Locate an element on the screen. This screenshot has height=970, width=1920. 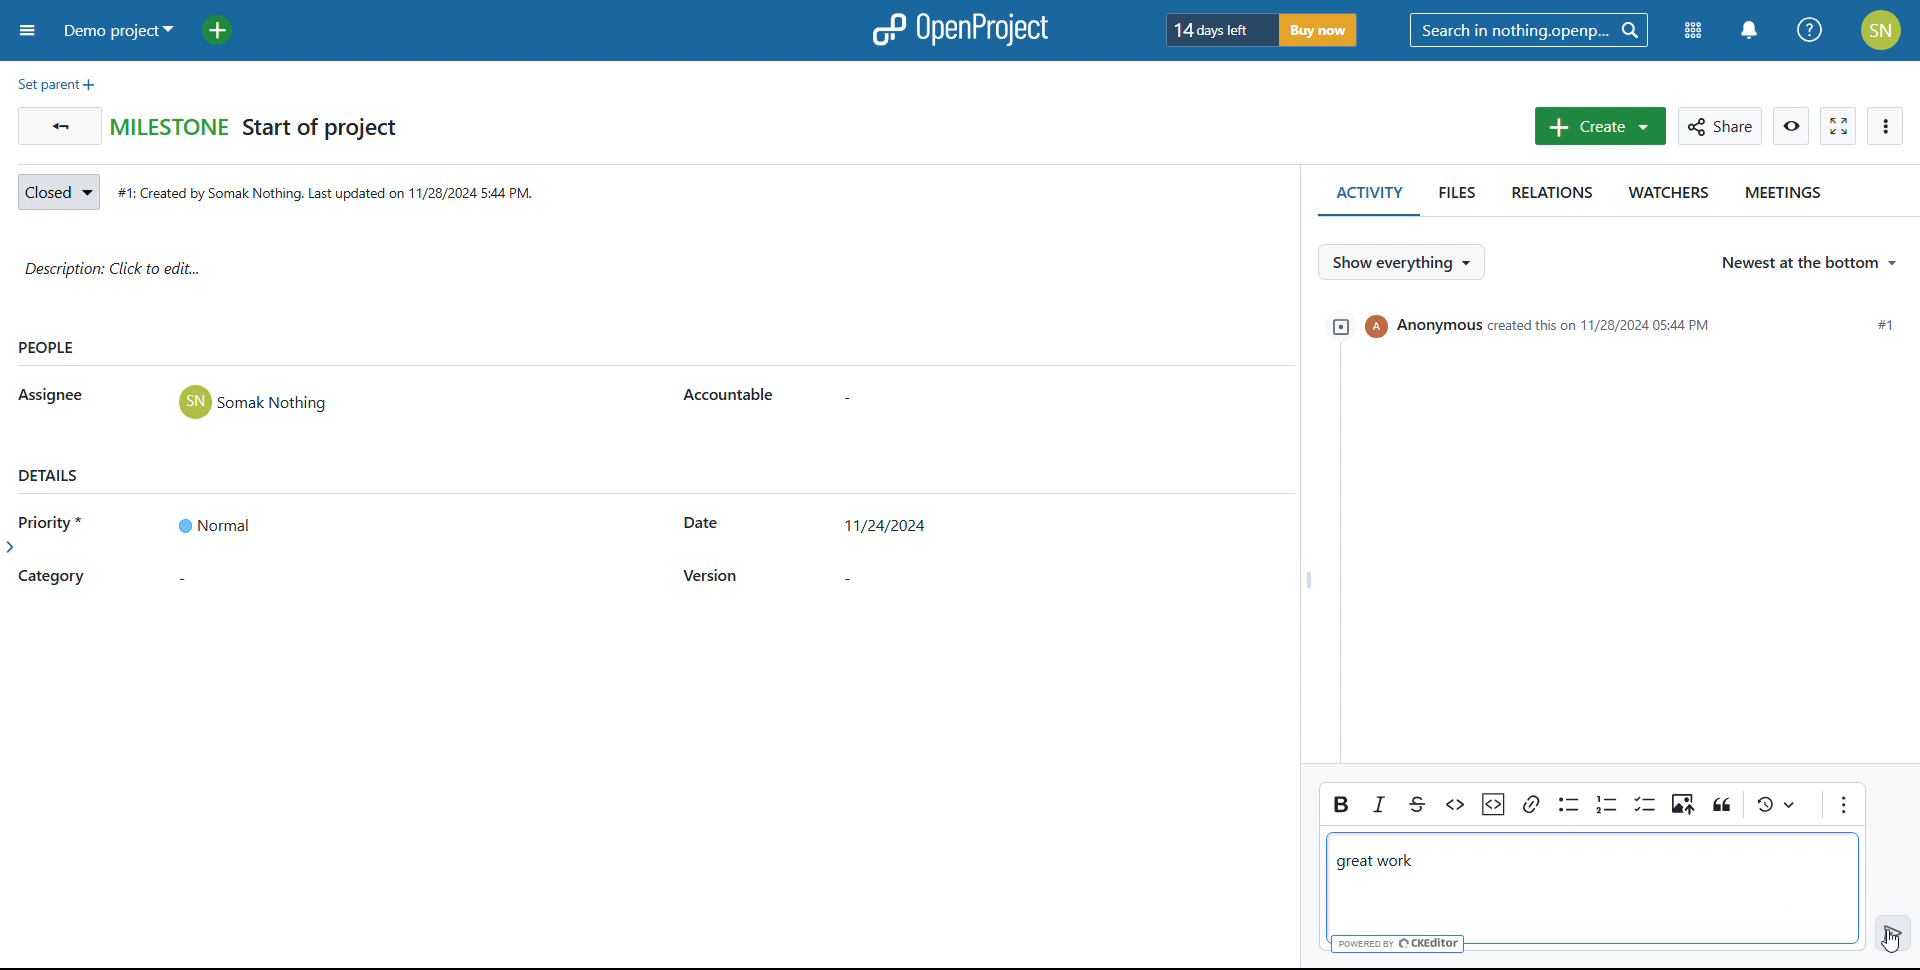
relations is located at coordinates (1545, 198).